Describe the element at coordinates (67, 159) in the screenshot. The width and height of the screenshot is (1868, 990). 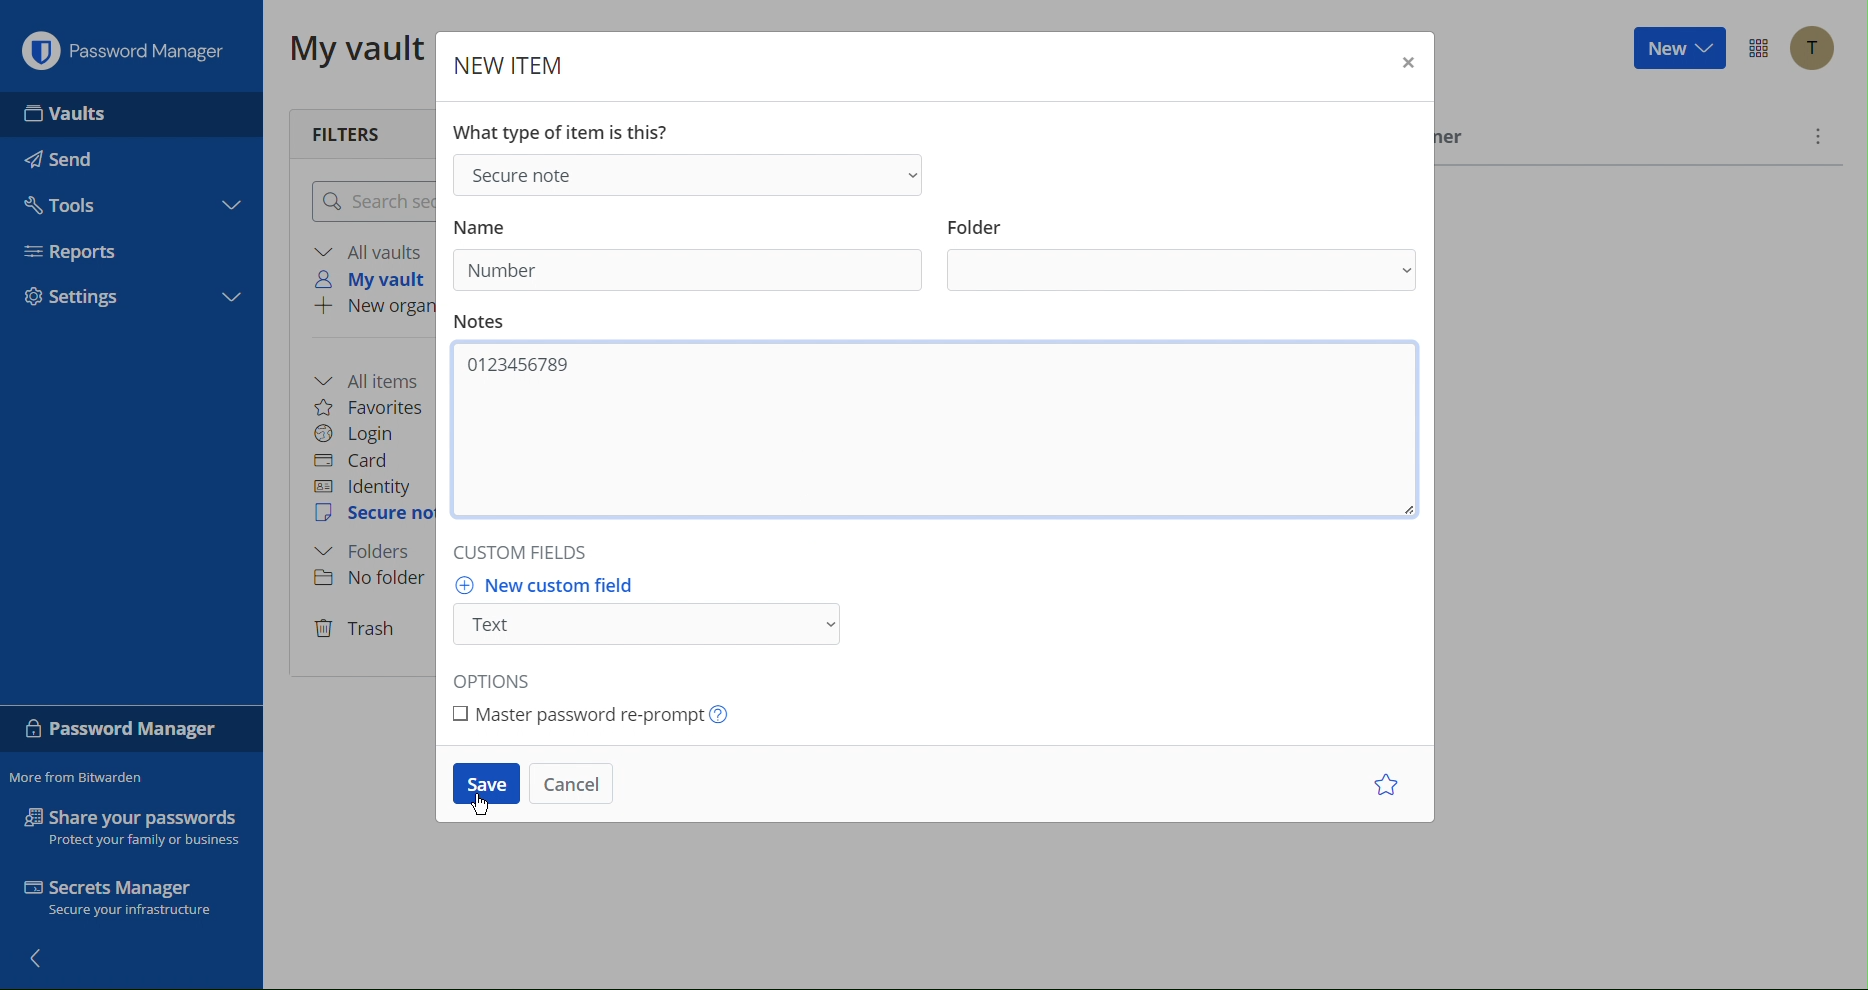
I see `Send` at that location.